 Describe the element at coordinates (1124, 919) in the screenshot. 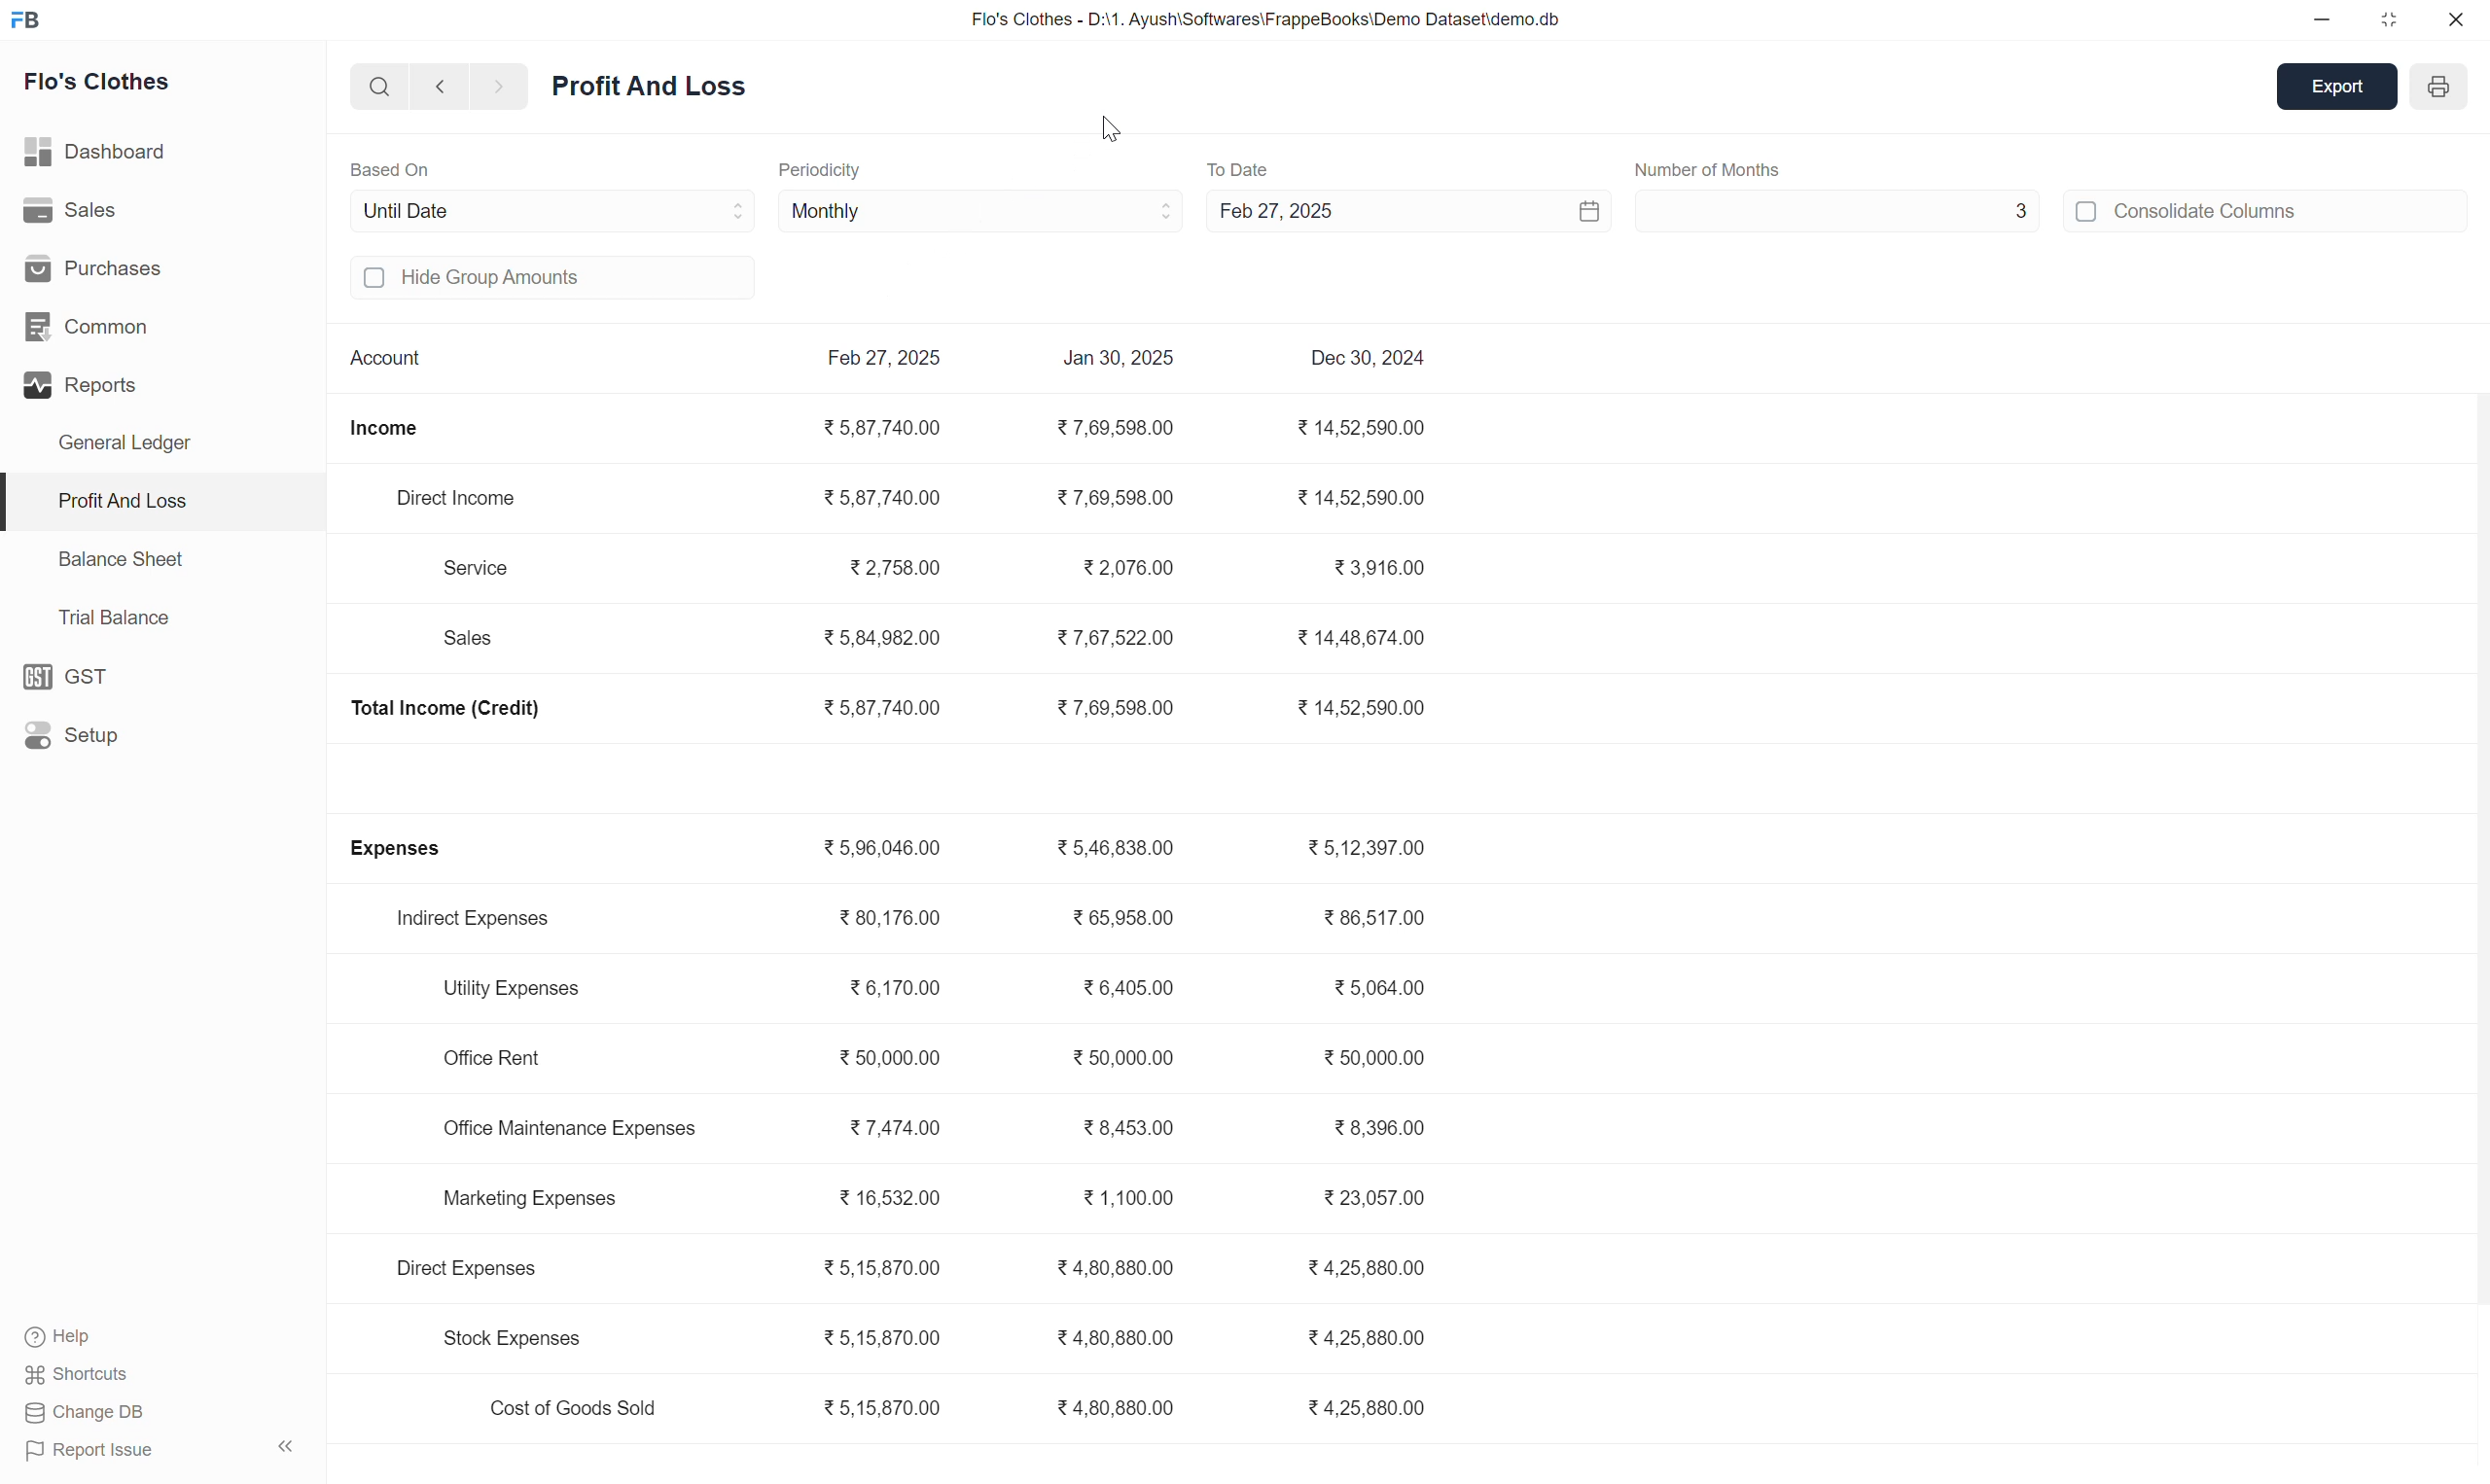

I see `₹65,958.00` at that location.